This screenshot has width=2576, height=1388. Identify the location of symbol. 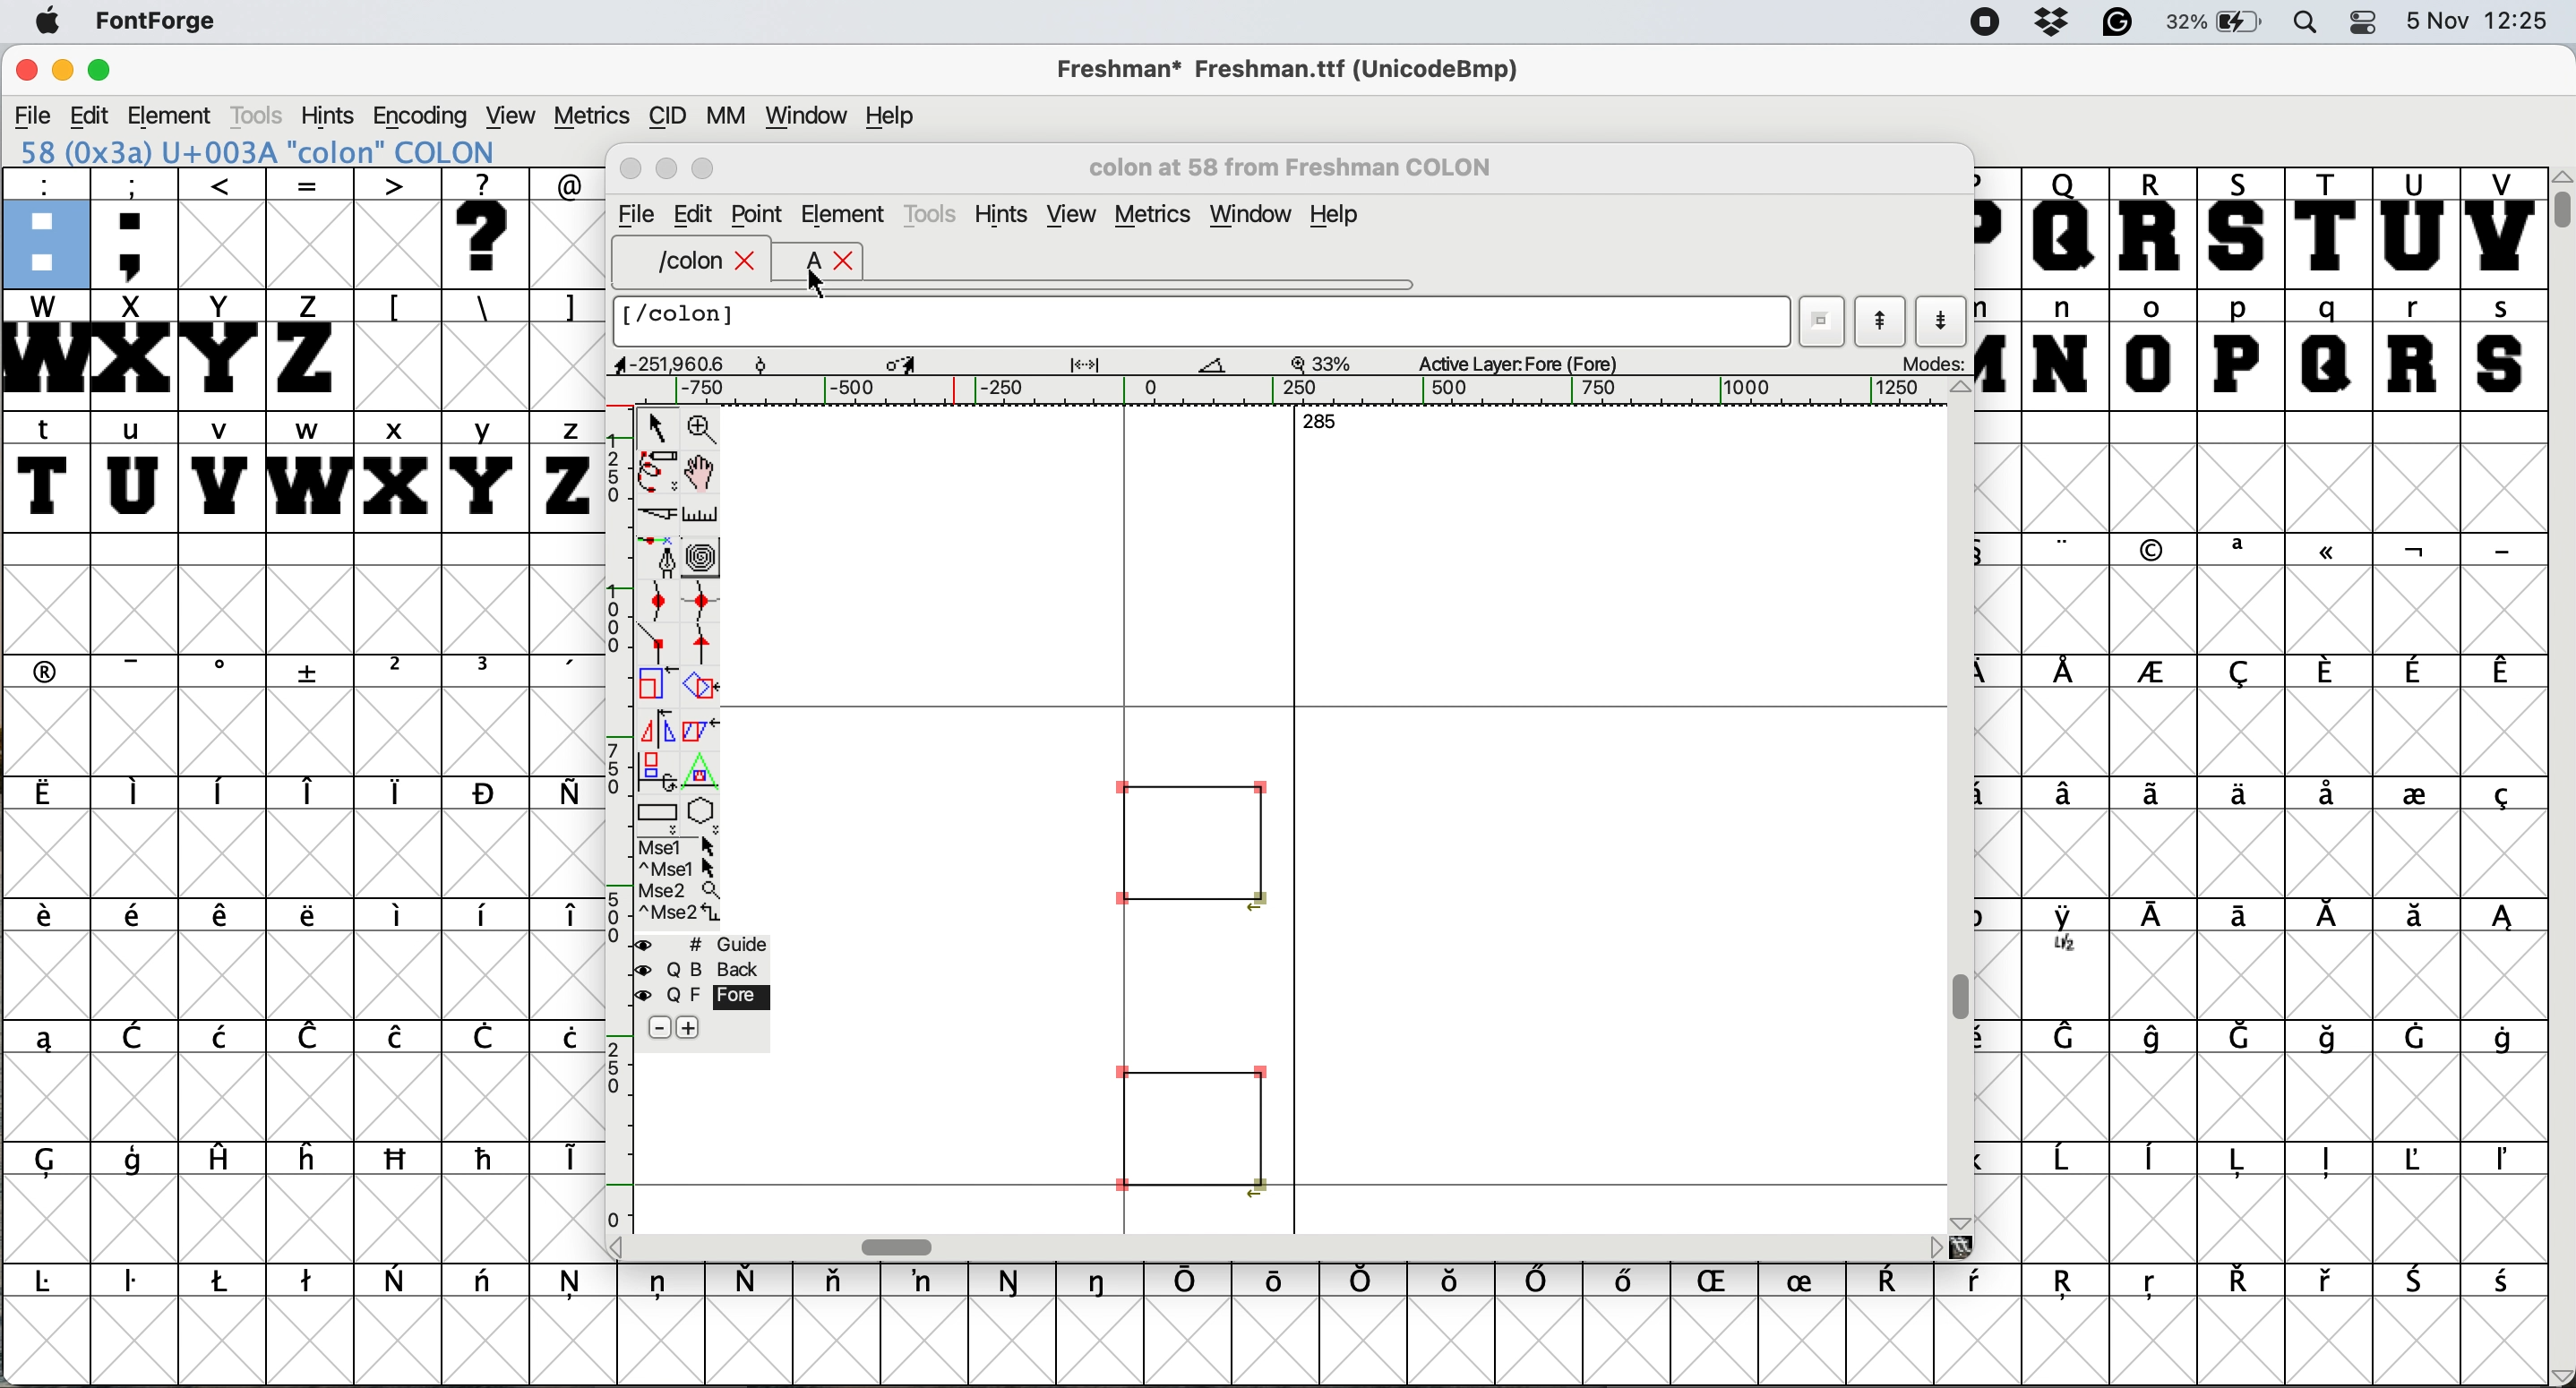
(400, 1160).